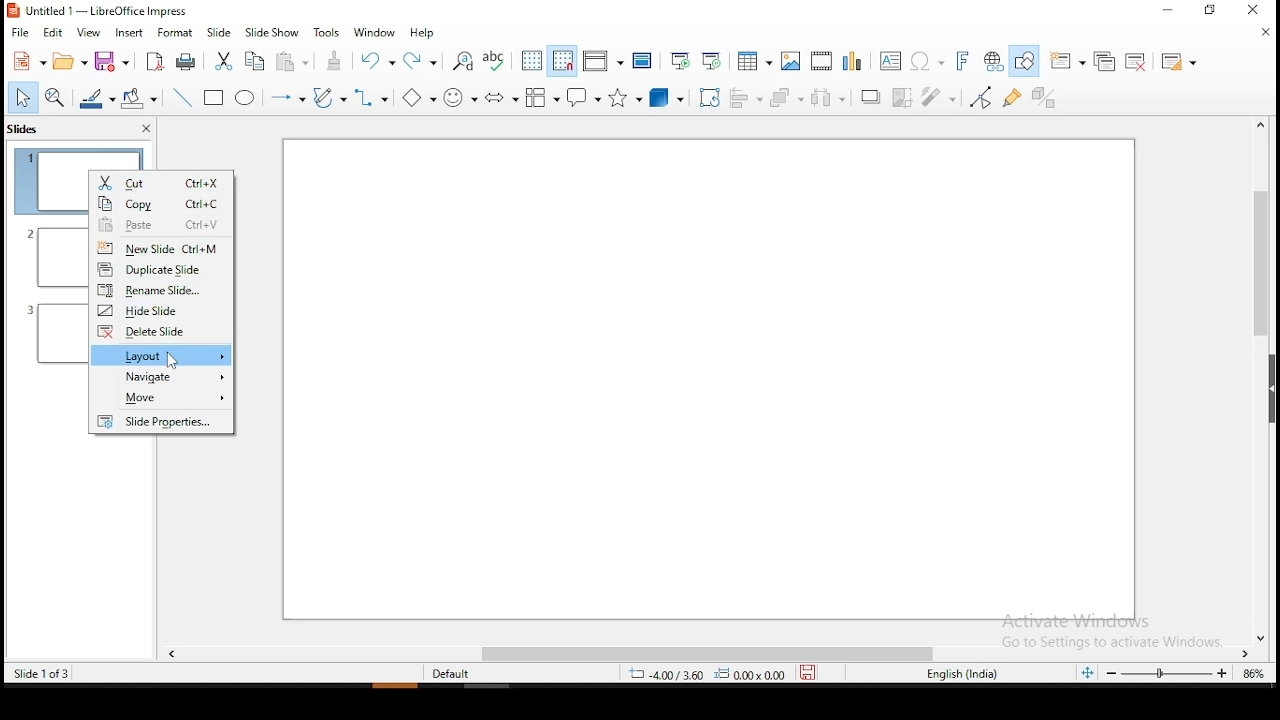 Image resolution: width=1280 pixels, height=720 pixels. I want to click on distribute, so click(828, 96).